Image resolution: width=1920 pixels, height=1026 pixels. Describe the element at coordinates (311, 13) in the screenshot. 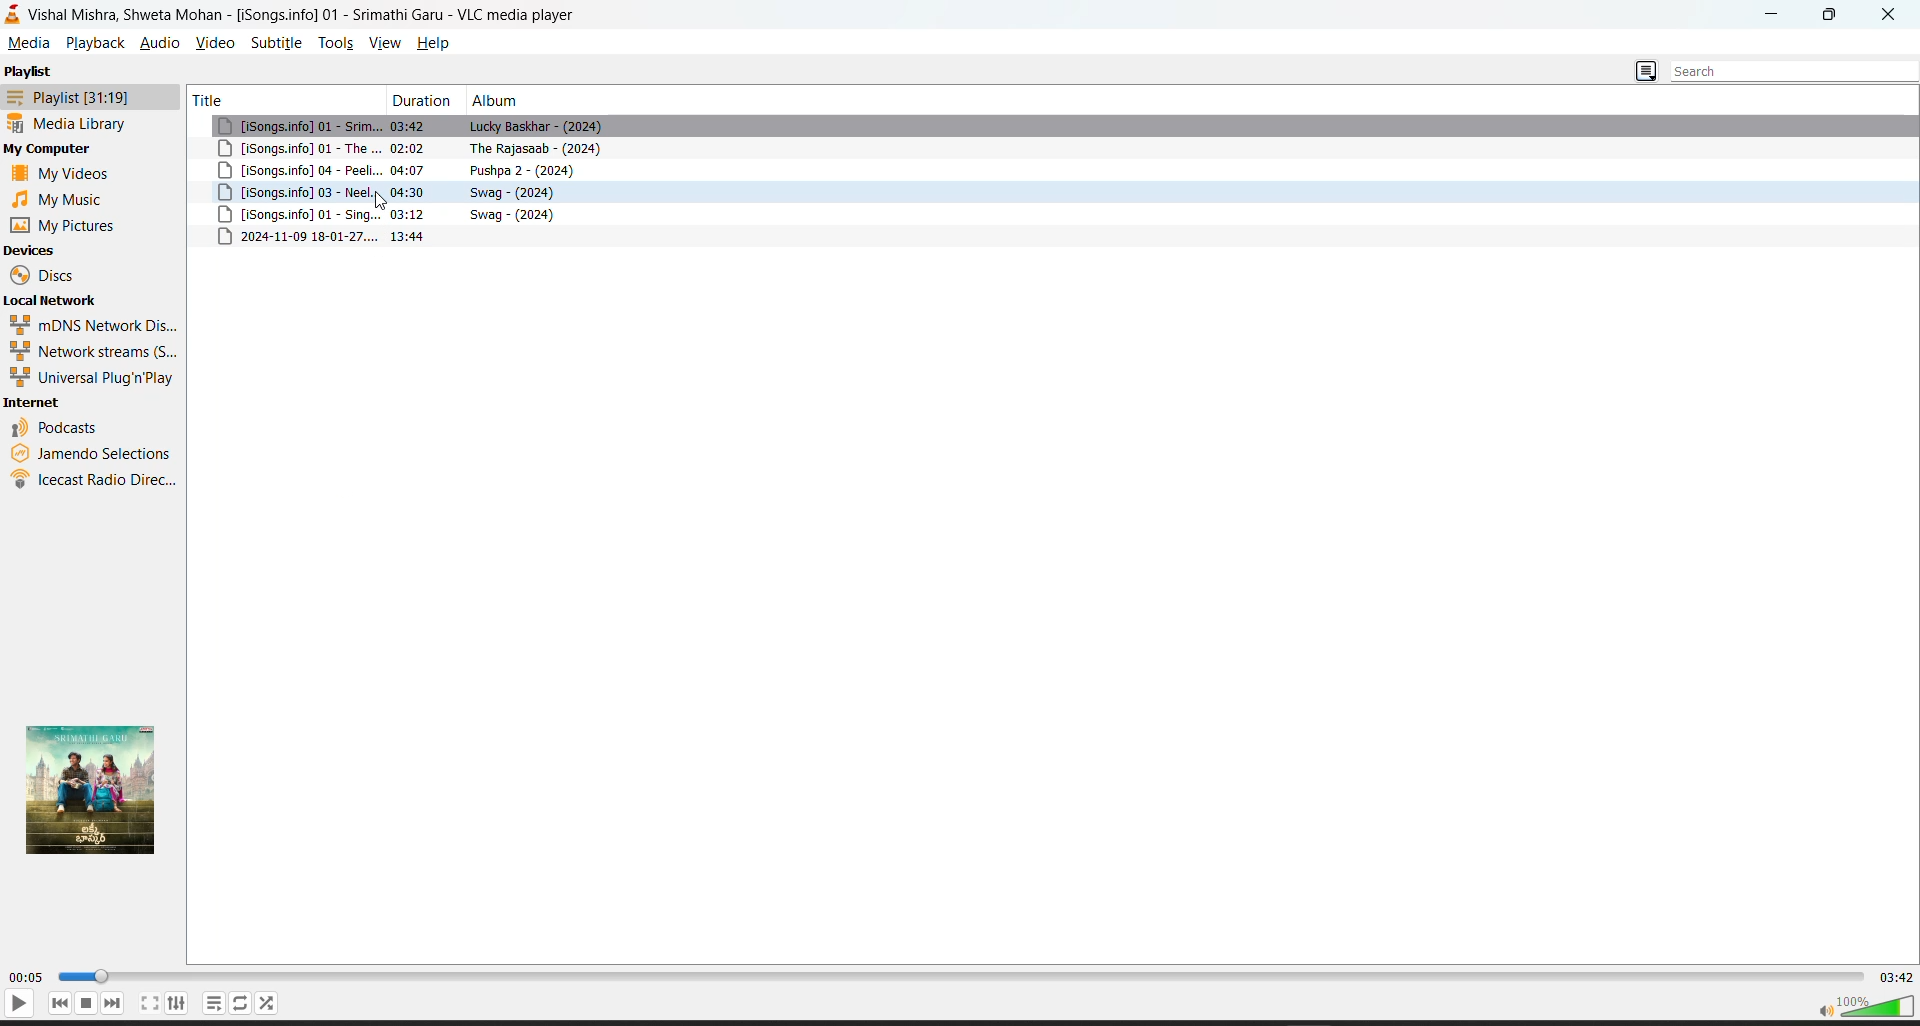

I see ` Vishal Mishra, Shweta Mohan - [iSongs.info] 01 - Srimathi Garu - VLC media player` at that location.